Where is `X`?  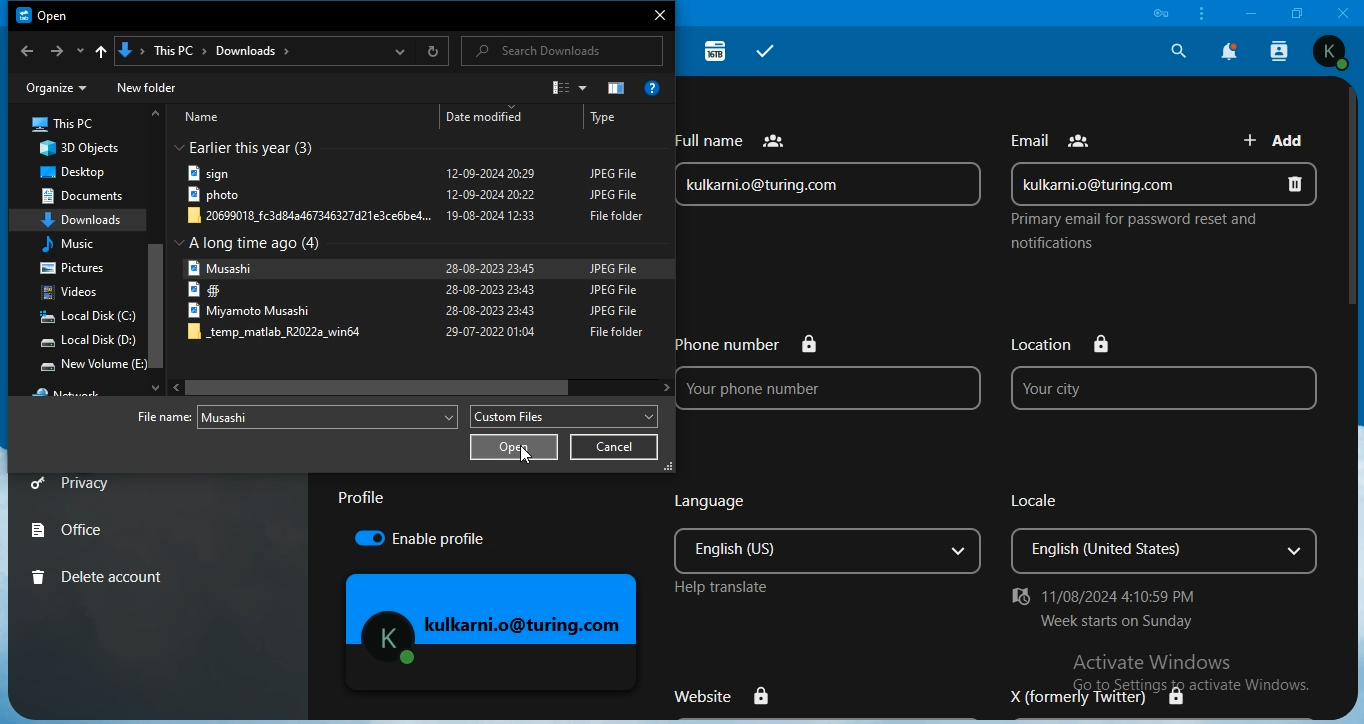 X is located at coordinates (1109, 694).